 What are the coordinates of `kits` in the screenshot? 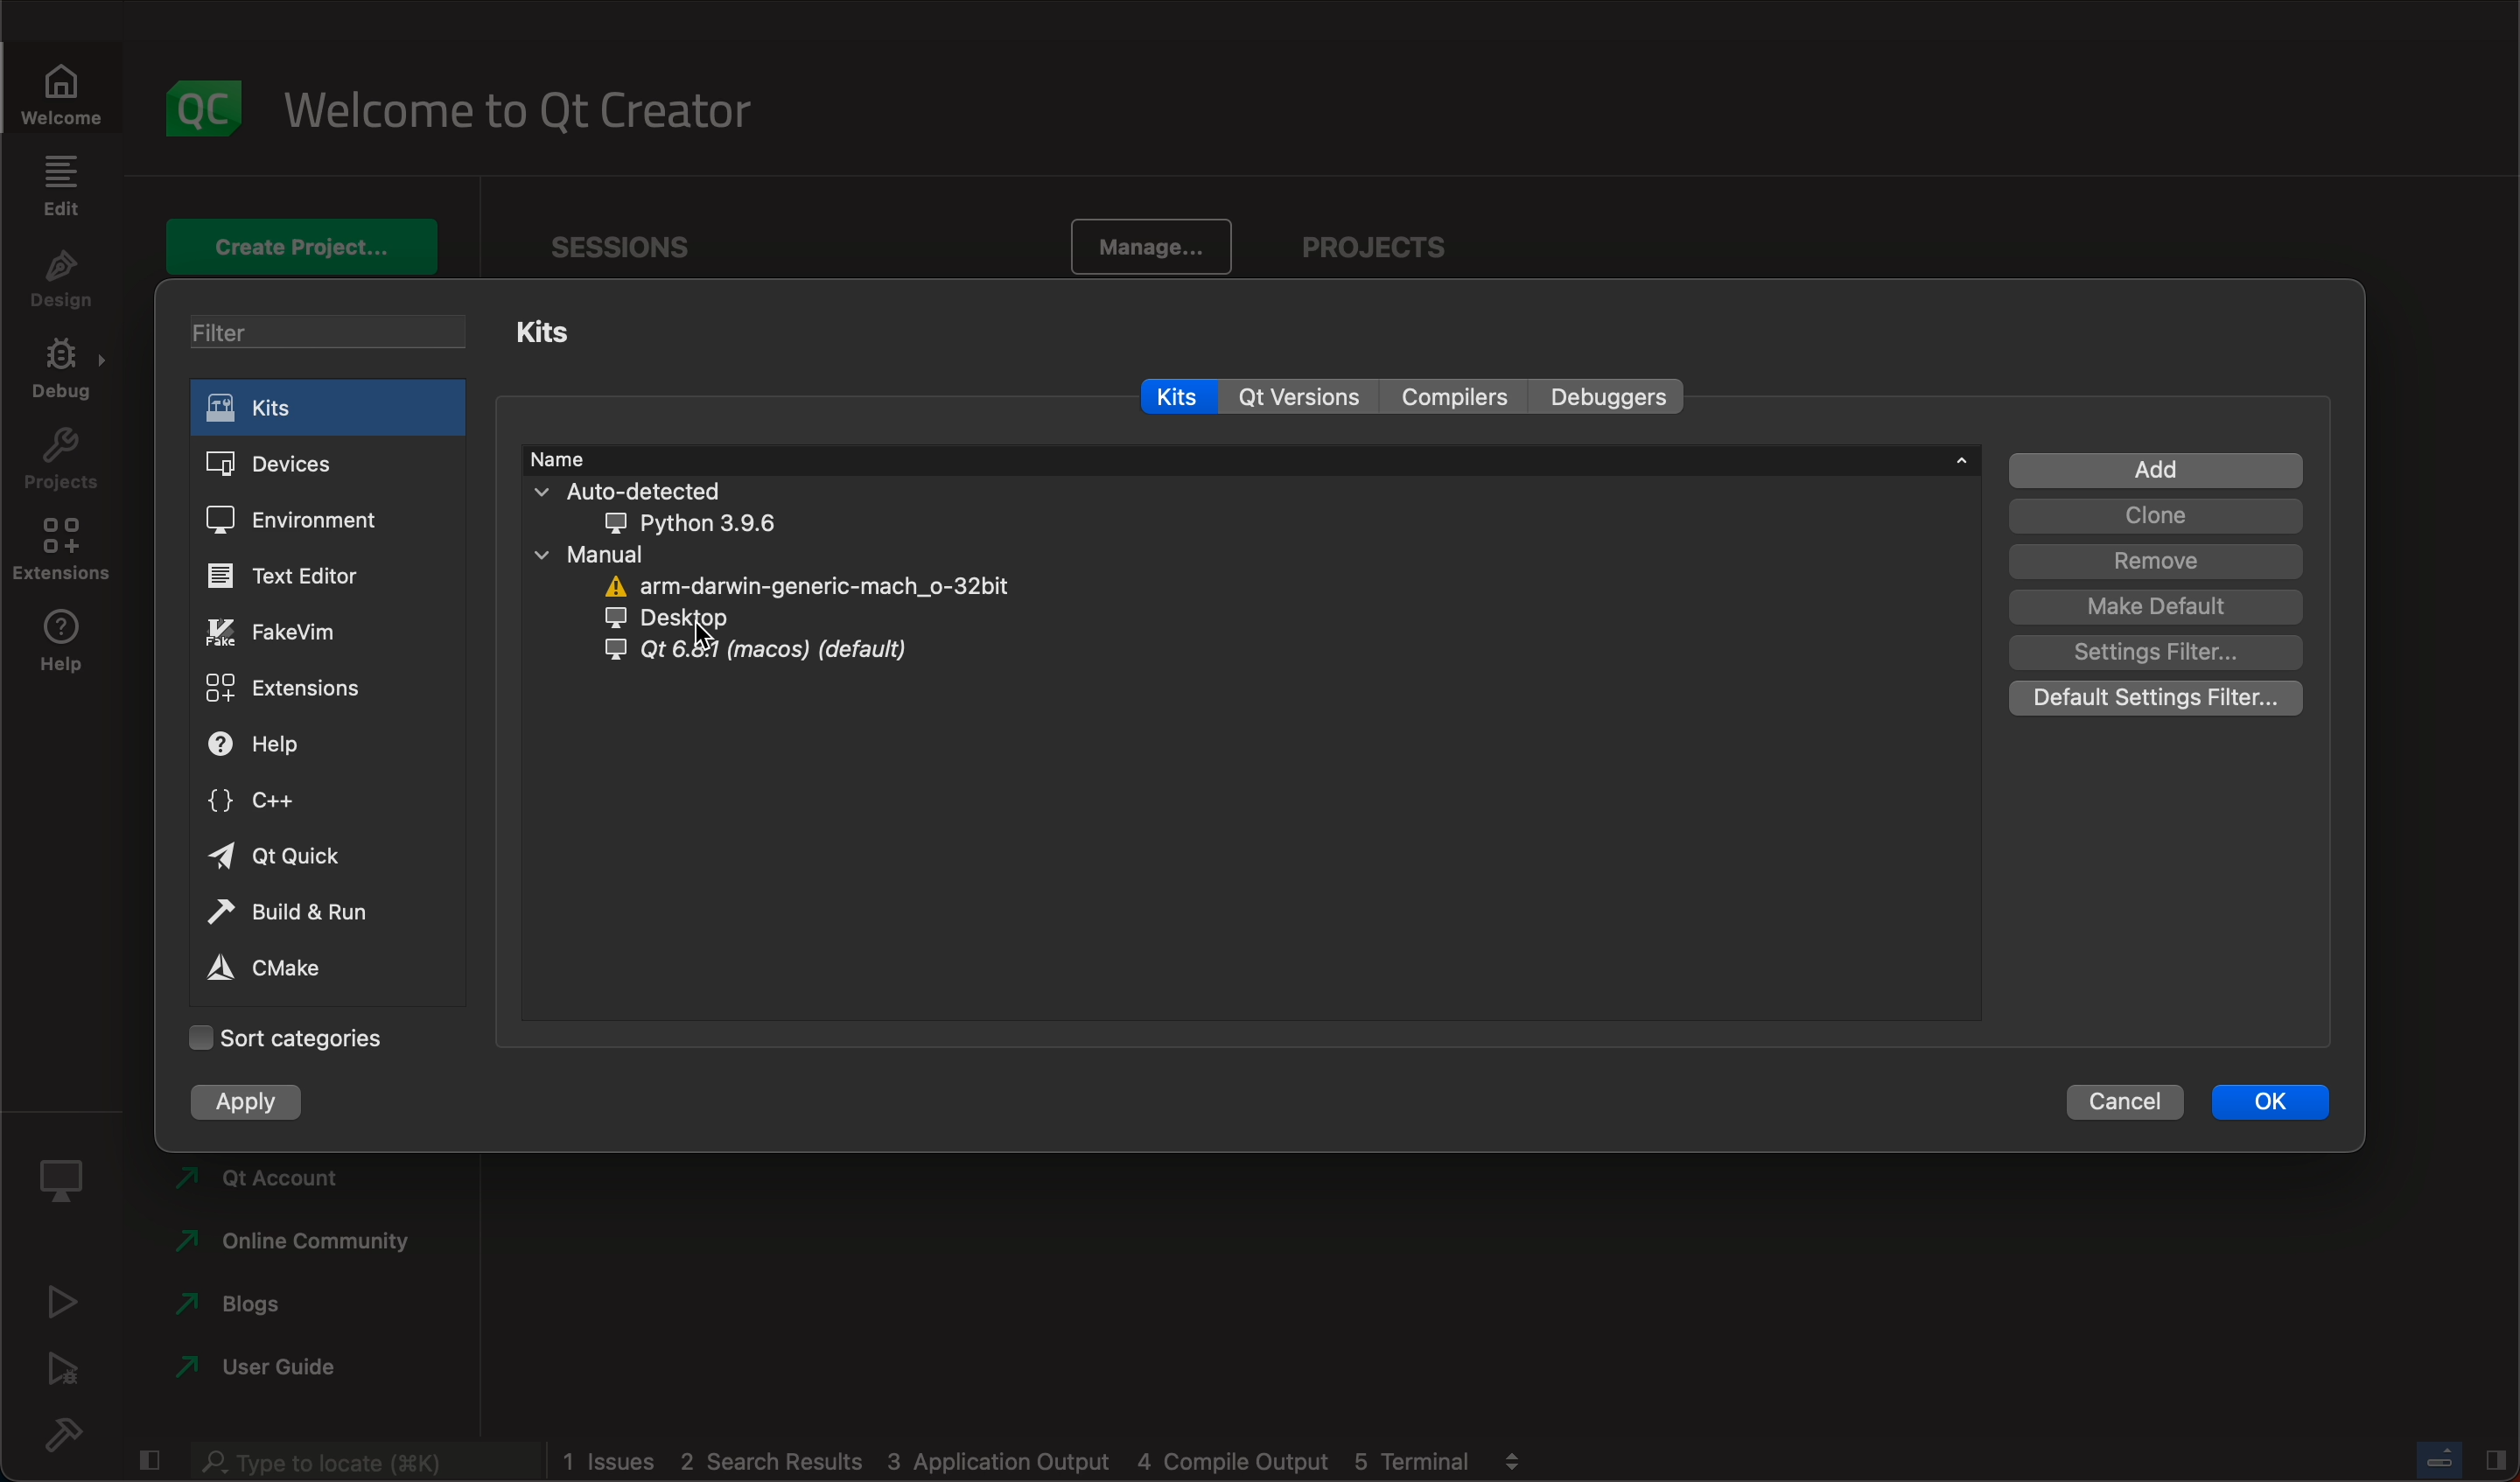 It's located at (1179, 399).